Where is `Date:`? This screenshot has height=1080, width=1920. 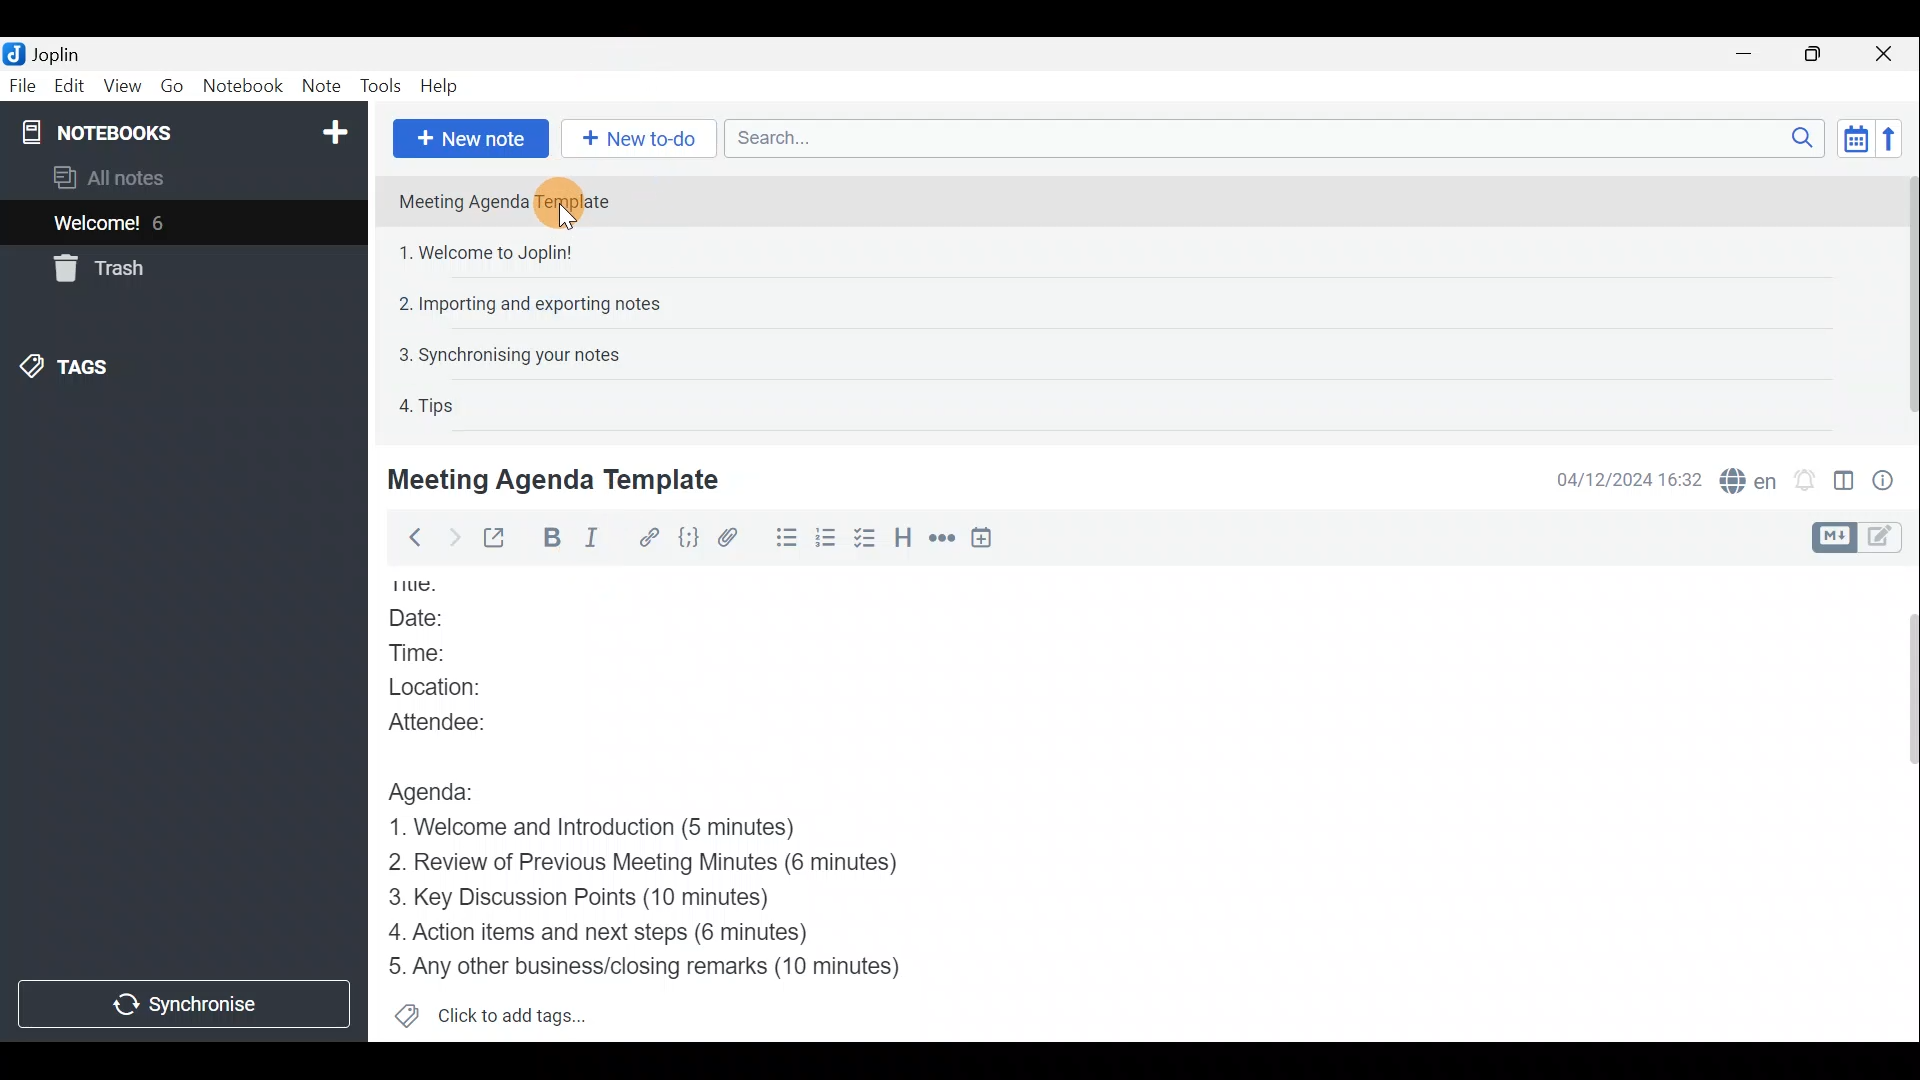 Date: is located at coordinates (440, 620).